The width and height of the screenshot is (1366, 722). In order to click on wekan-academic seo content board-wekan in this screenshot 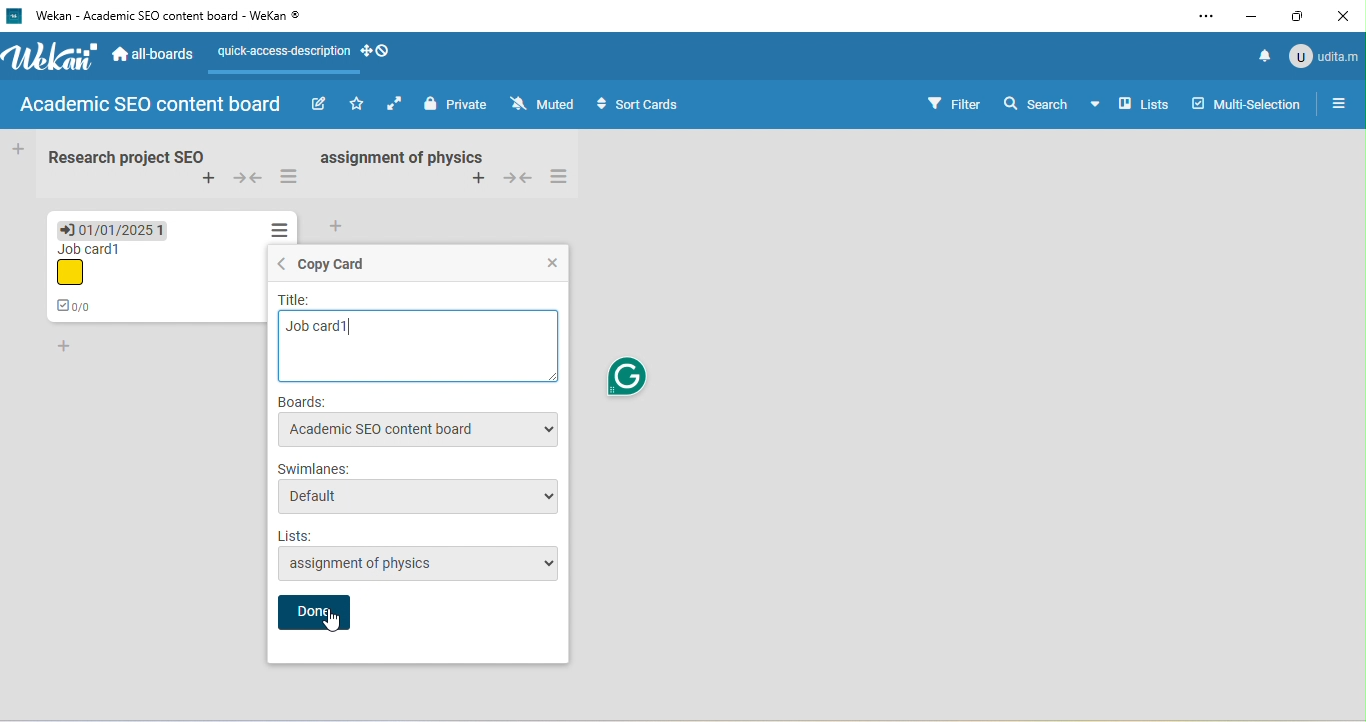, I will do `click(178, 16)`.